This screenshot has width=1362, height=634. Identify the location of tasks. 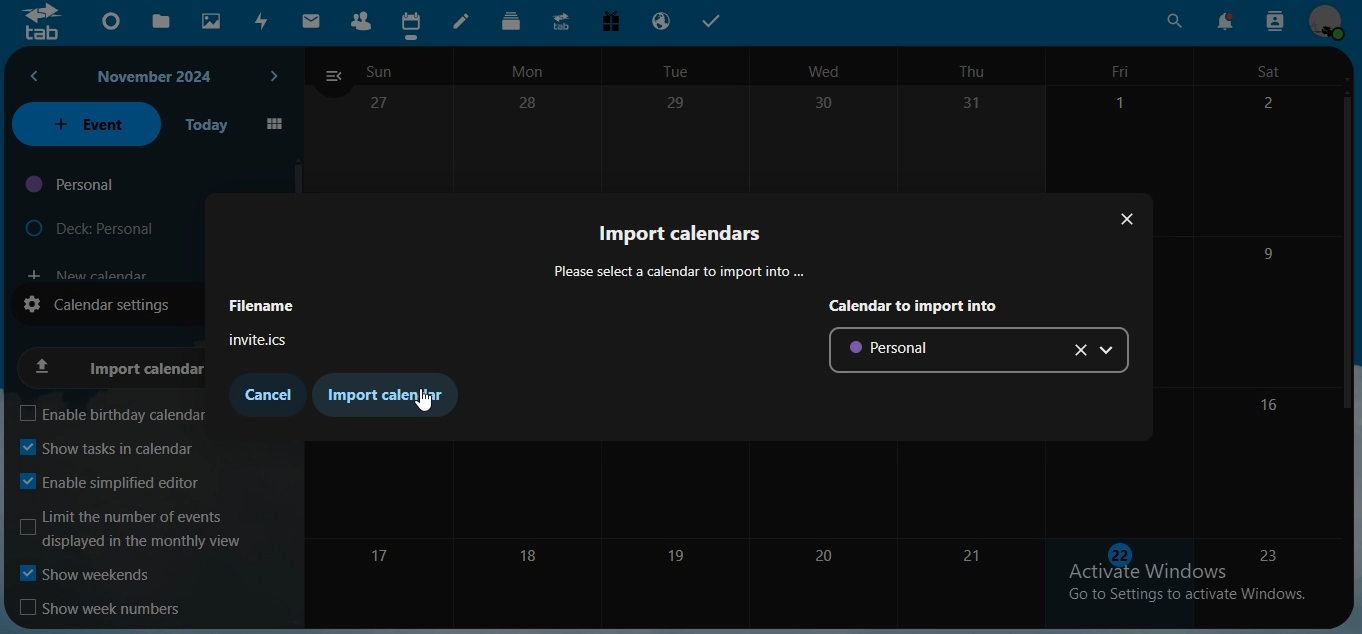
(715, 22).